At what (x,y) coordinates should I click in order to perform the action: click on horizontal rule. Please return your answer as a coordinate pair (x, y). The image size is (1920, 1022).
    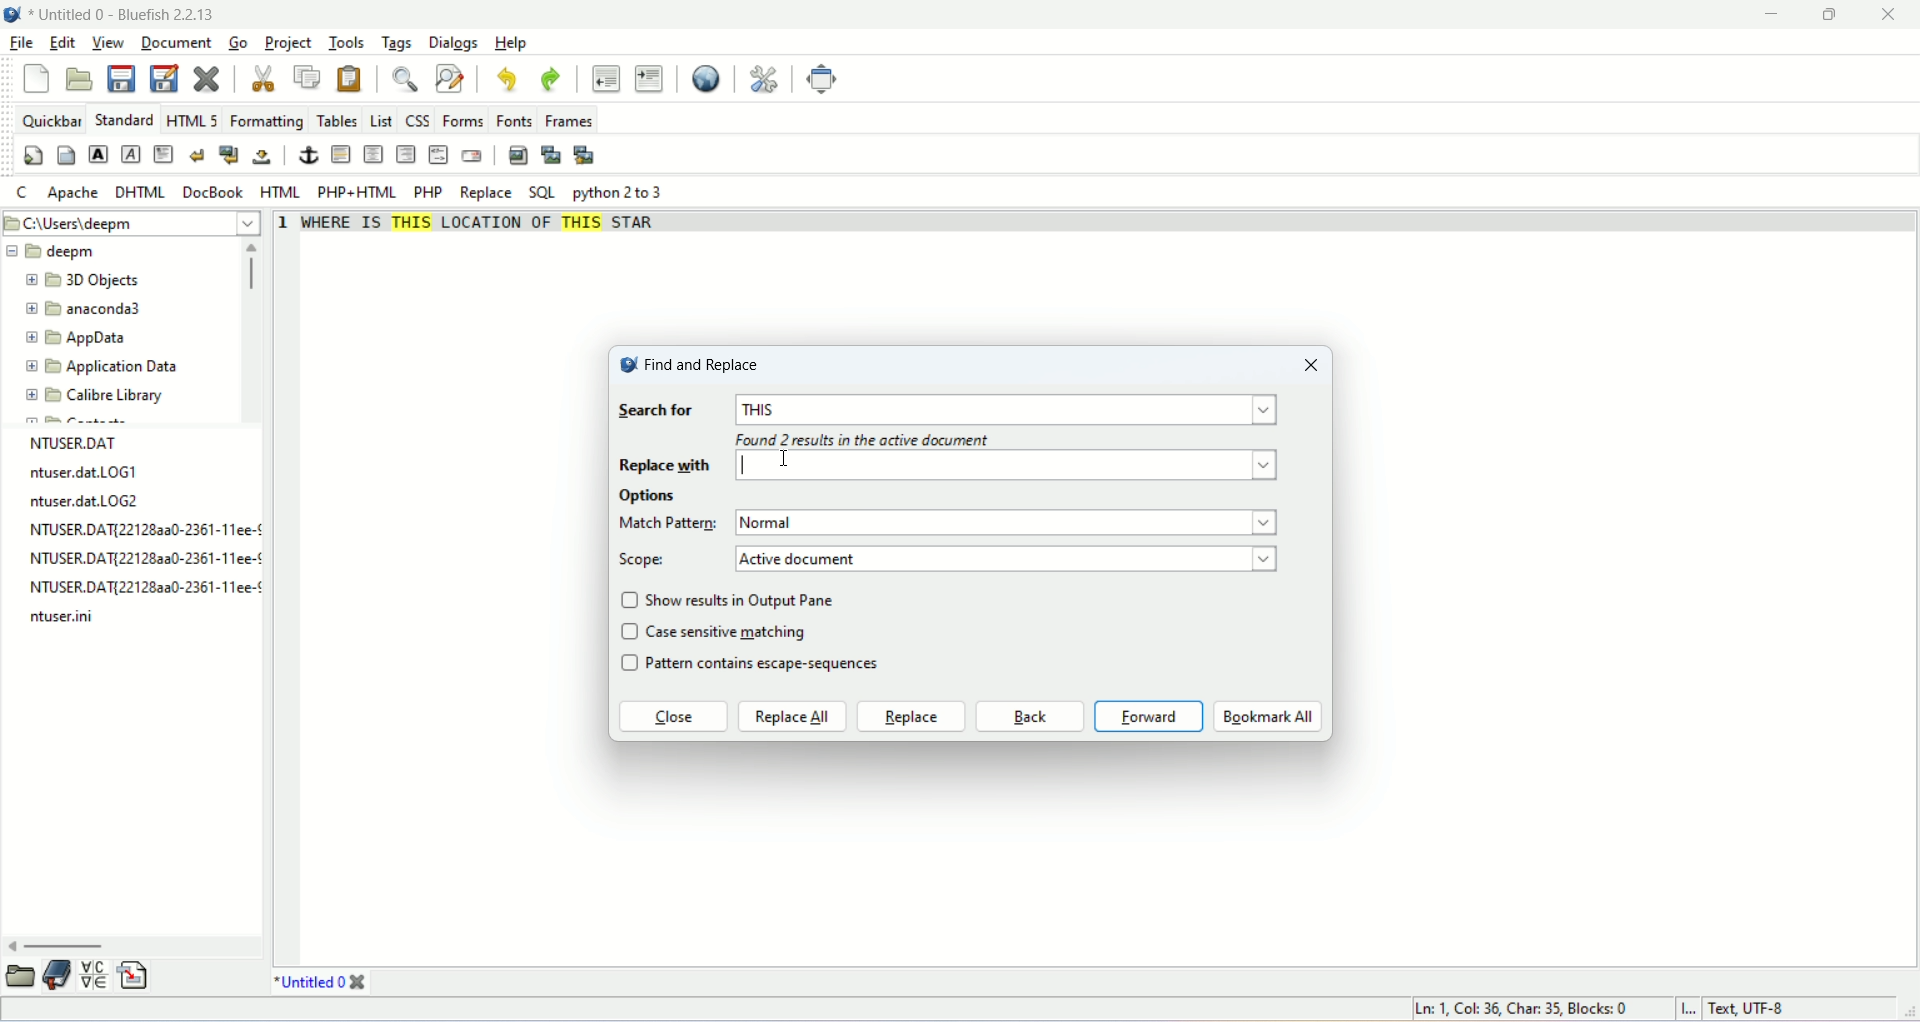
    Looking at the image, I should click on (343, 154).